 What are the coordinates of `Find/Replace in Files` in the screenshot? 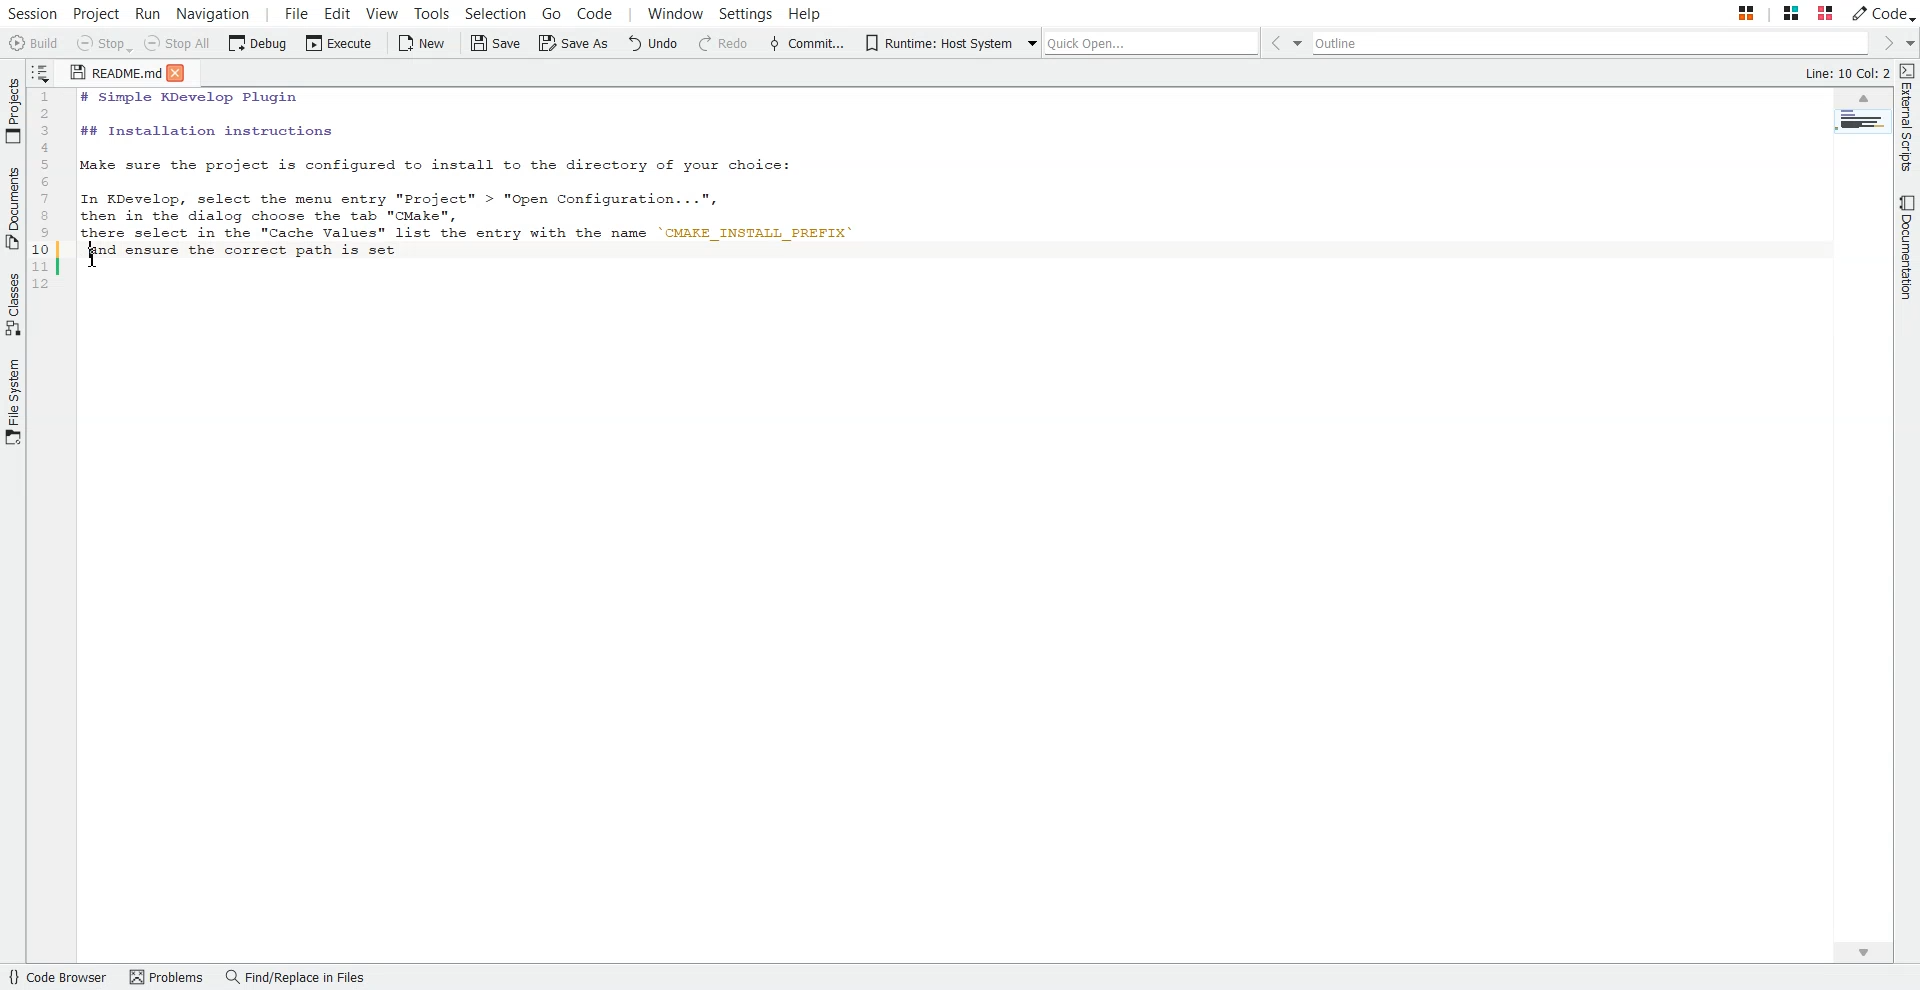 It's located at (297, 977).